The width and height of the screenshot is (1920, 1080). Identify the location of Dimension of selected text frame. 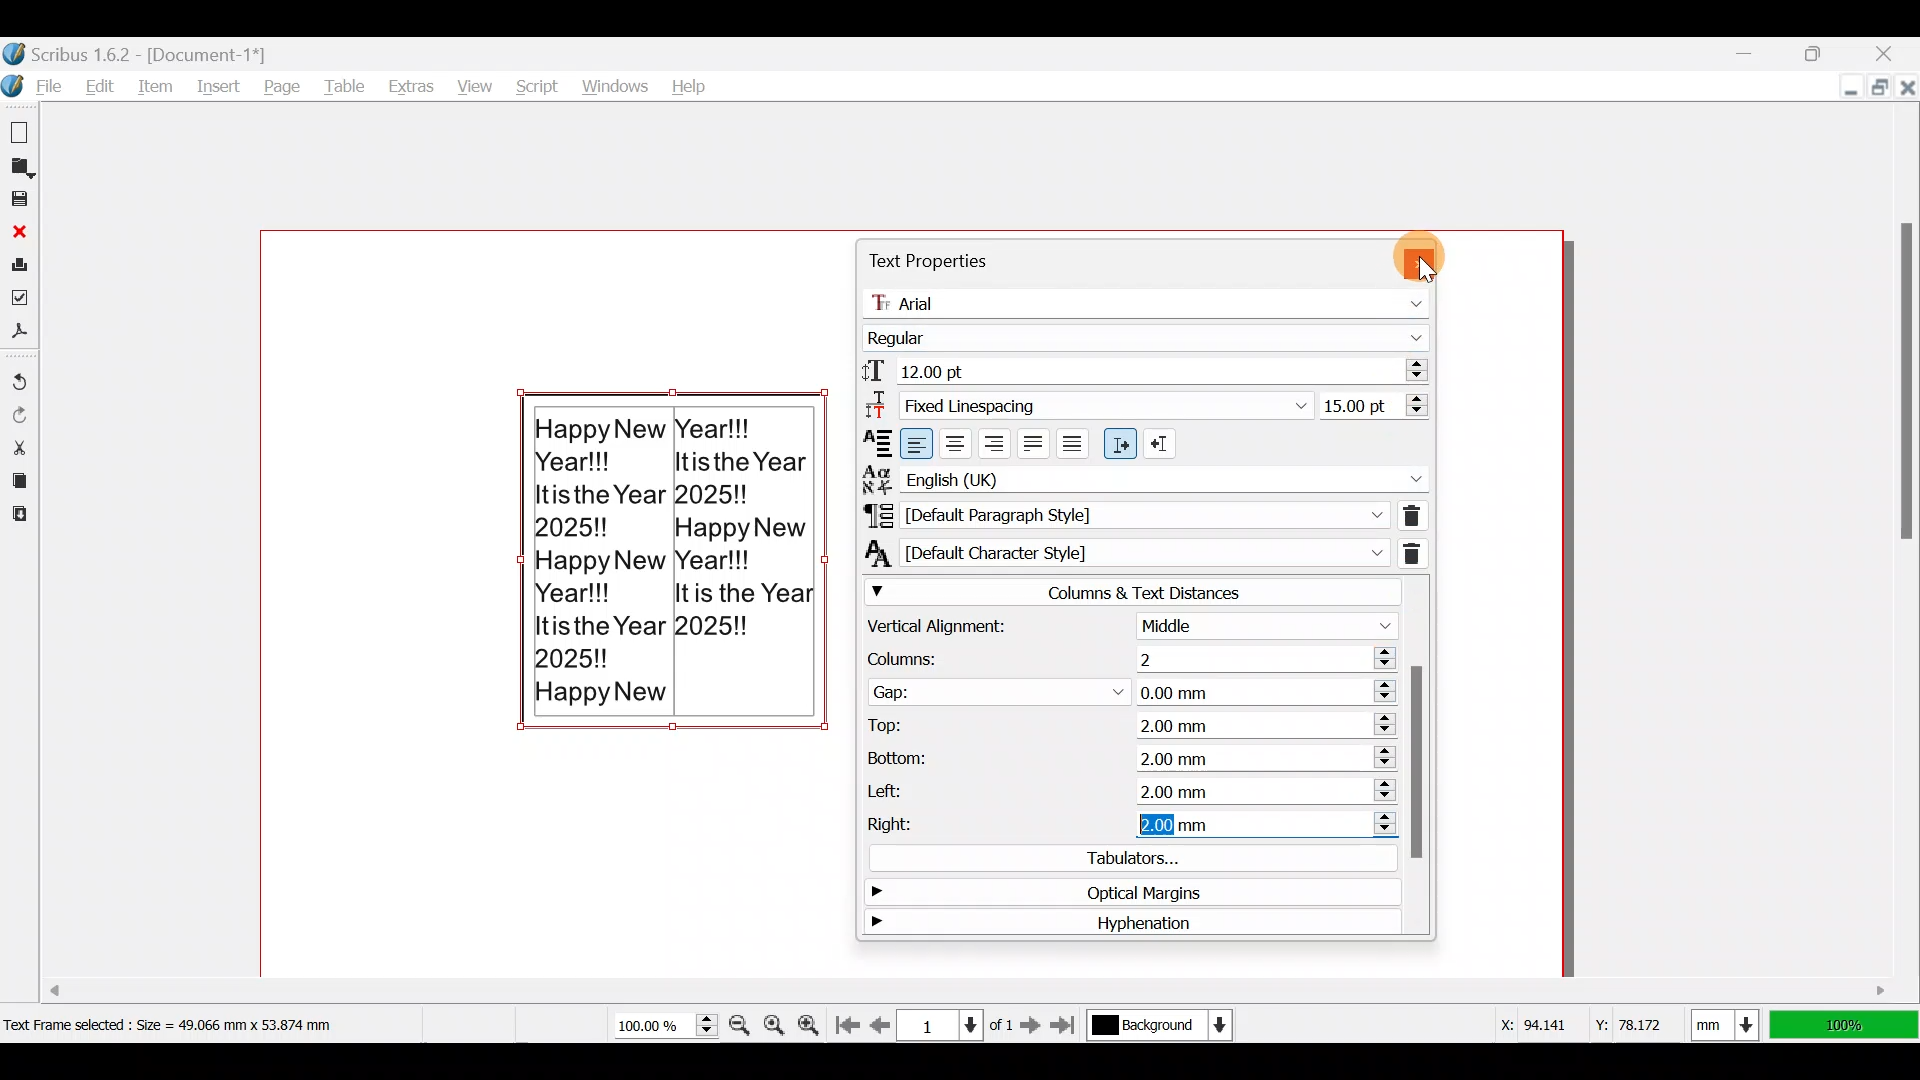
(196, 1024).